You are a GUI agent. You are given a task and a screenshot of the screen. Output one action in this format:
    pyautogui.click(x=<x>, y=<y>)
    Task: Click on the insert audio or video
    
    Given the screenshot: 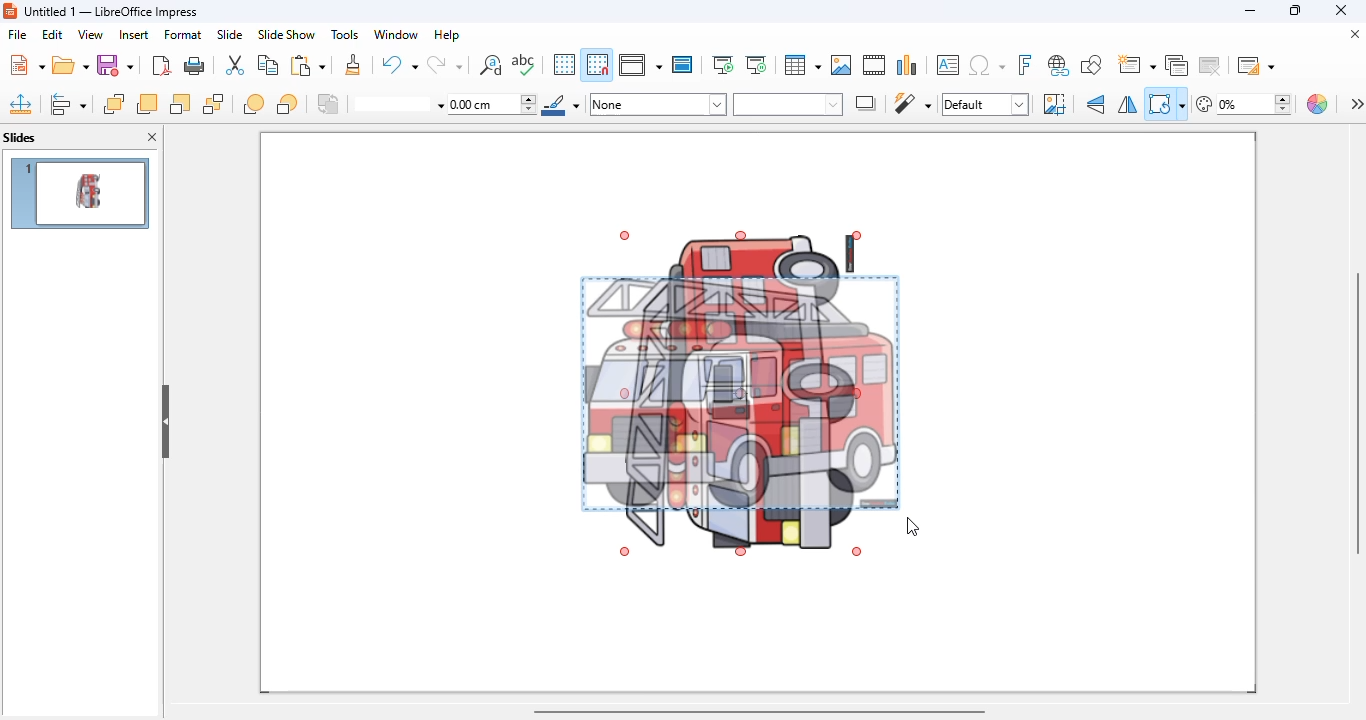 What is the action you would take?
    pyautogui.click(x=874, y=65)
    